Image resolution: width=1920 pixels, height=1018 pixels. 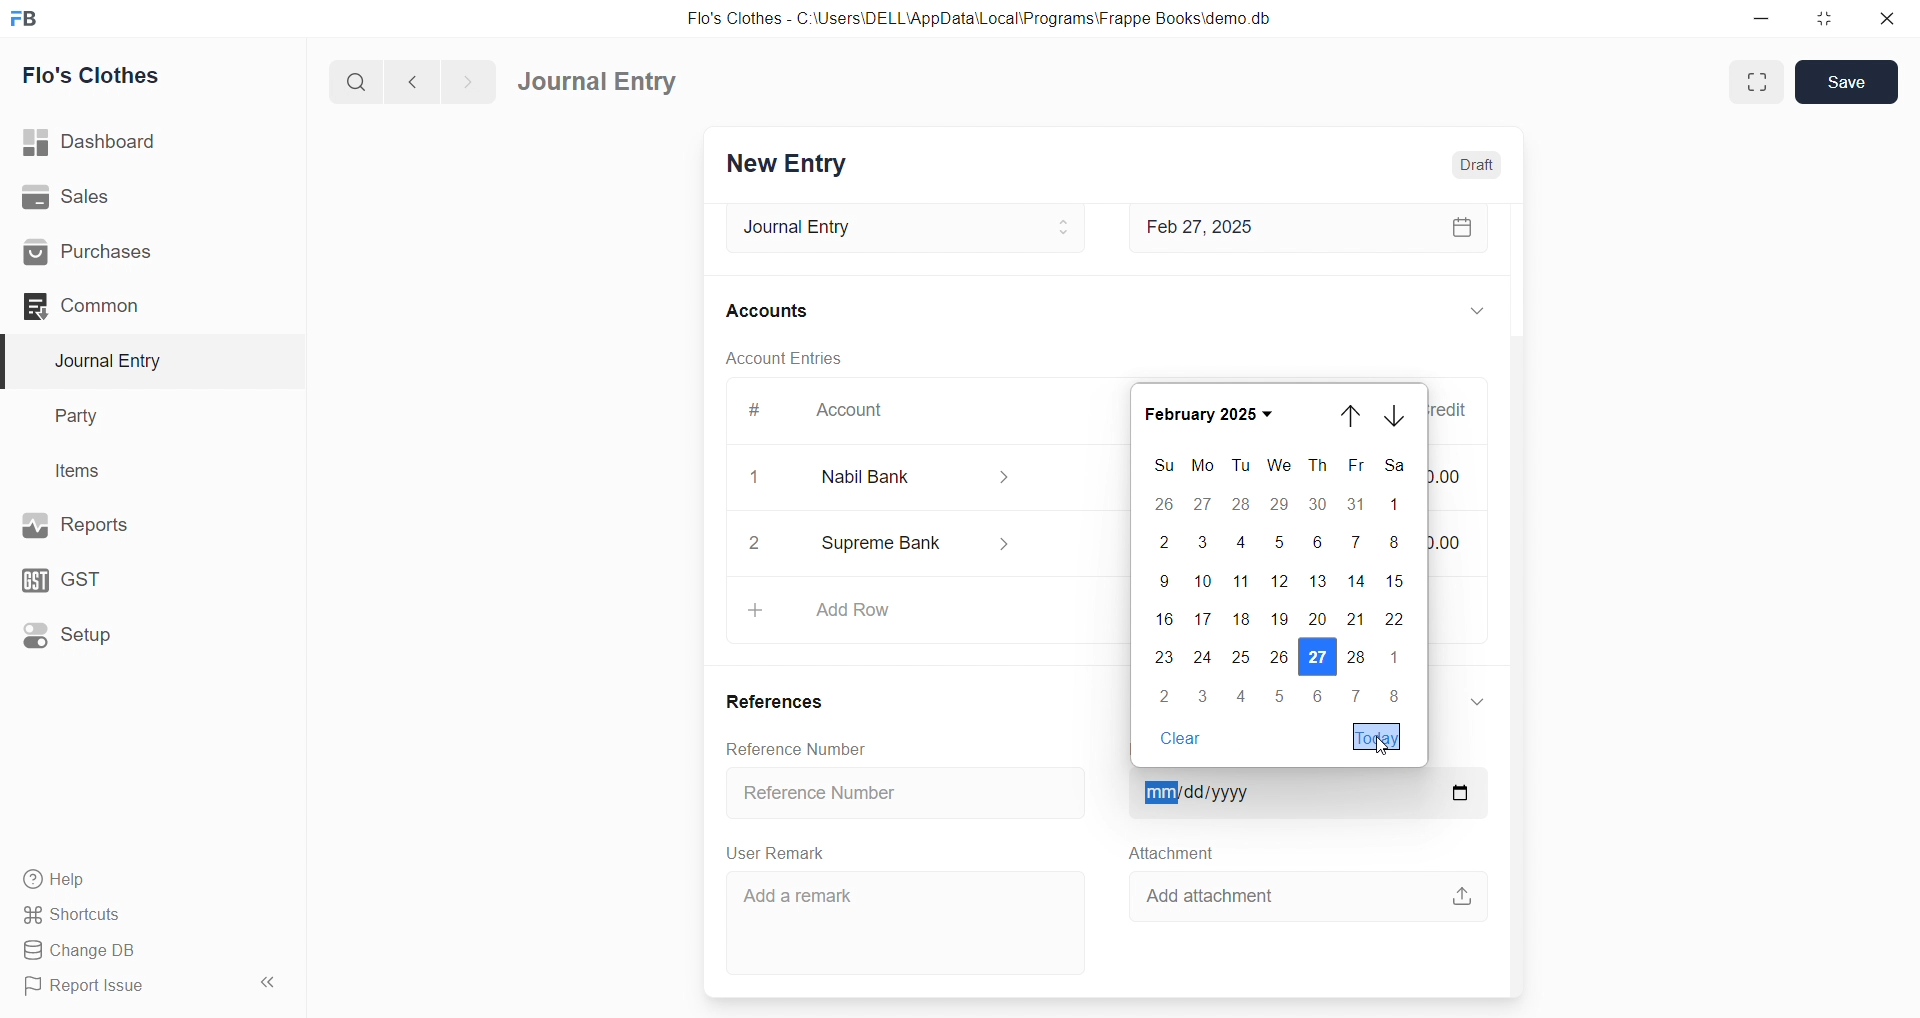 What do you see at coordinates (796, 748) in the screenshot?
I see `Reference Number` at bounding box center [796, 748].